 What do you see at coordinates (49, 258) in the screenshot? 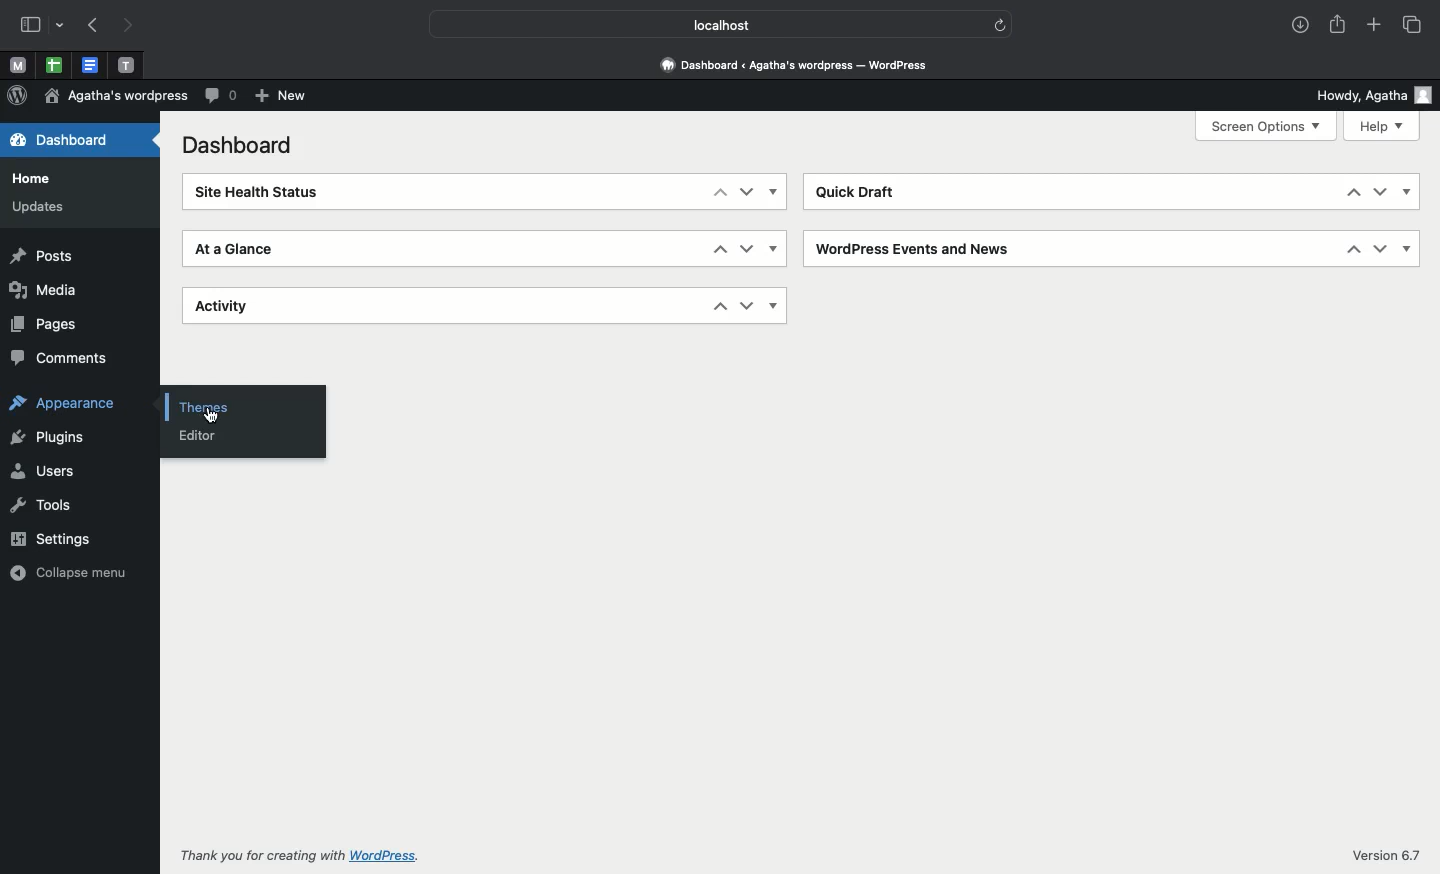
I see `Posts` at bounding box center [49, 258].